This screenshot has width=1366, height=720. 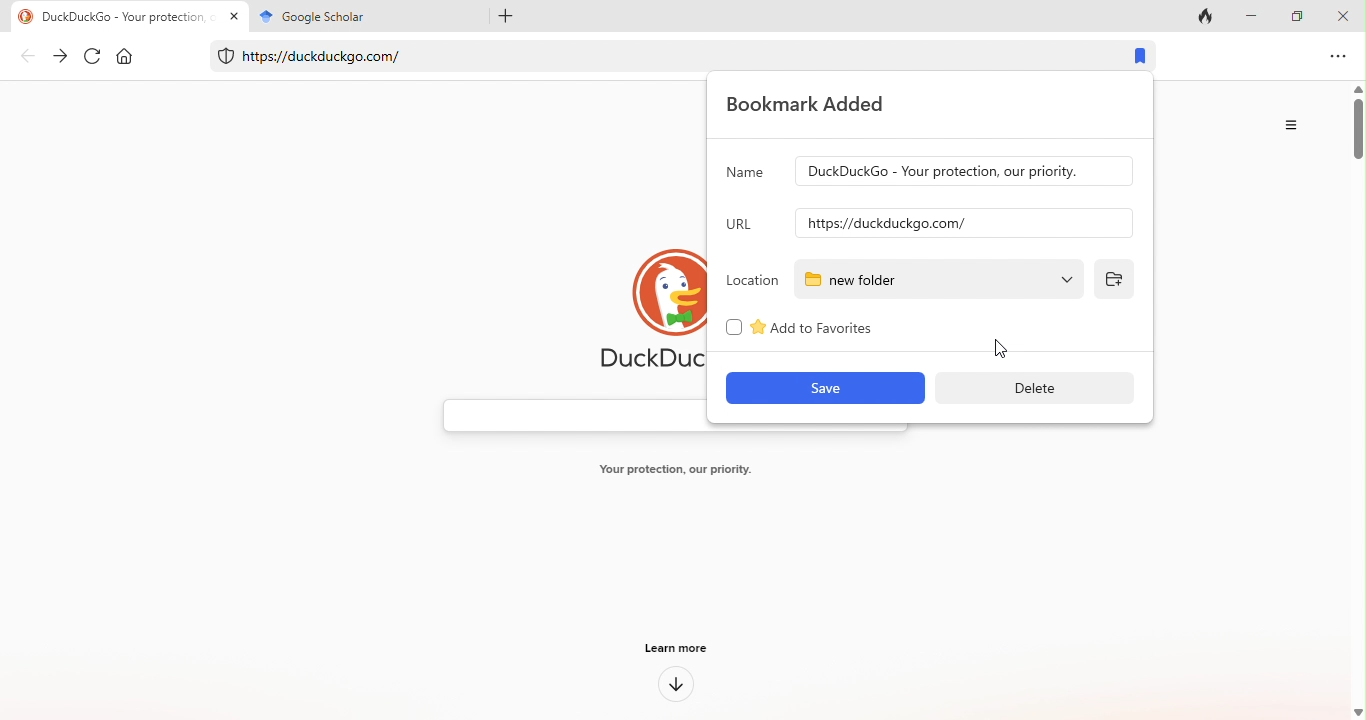 What do you see at coordinates (826, 388) in the screenshot?
I see `save` at bounding box center [826, 388].